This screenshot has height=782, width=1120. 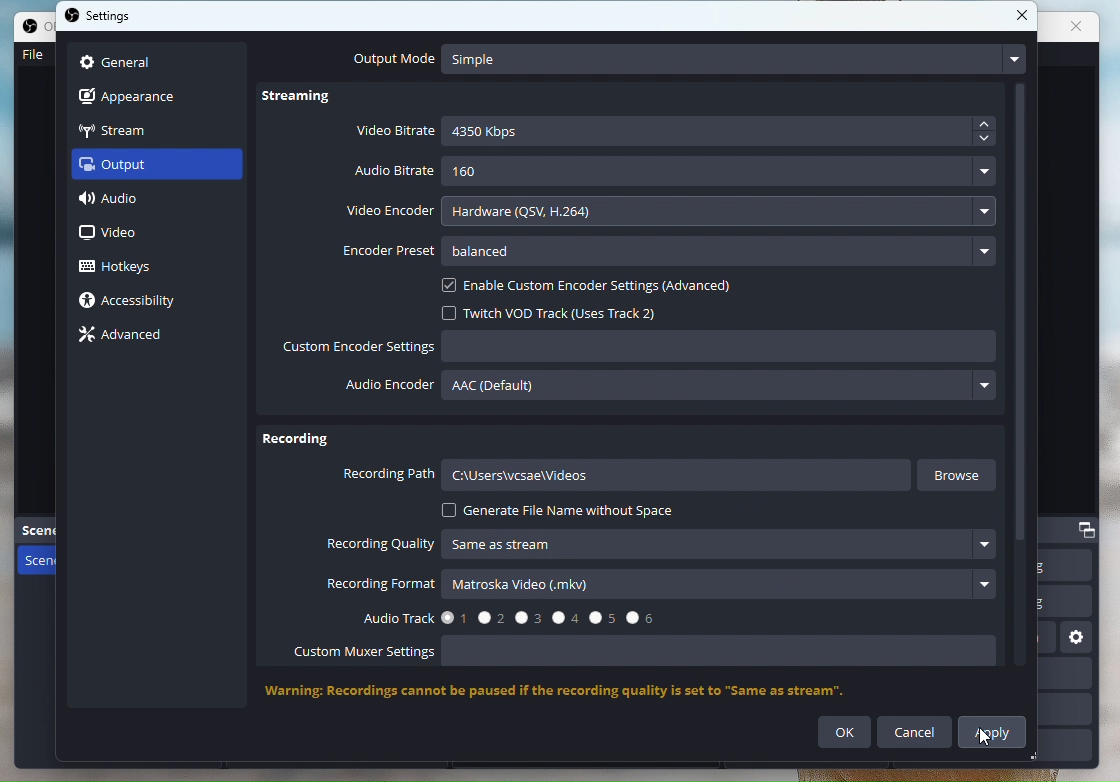 I want to click on Browse, so click(x=961, y=475).